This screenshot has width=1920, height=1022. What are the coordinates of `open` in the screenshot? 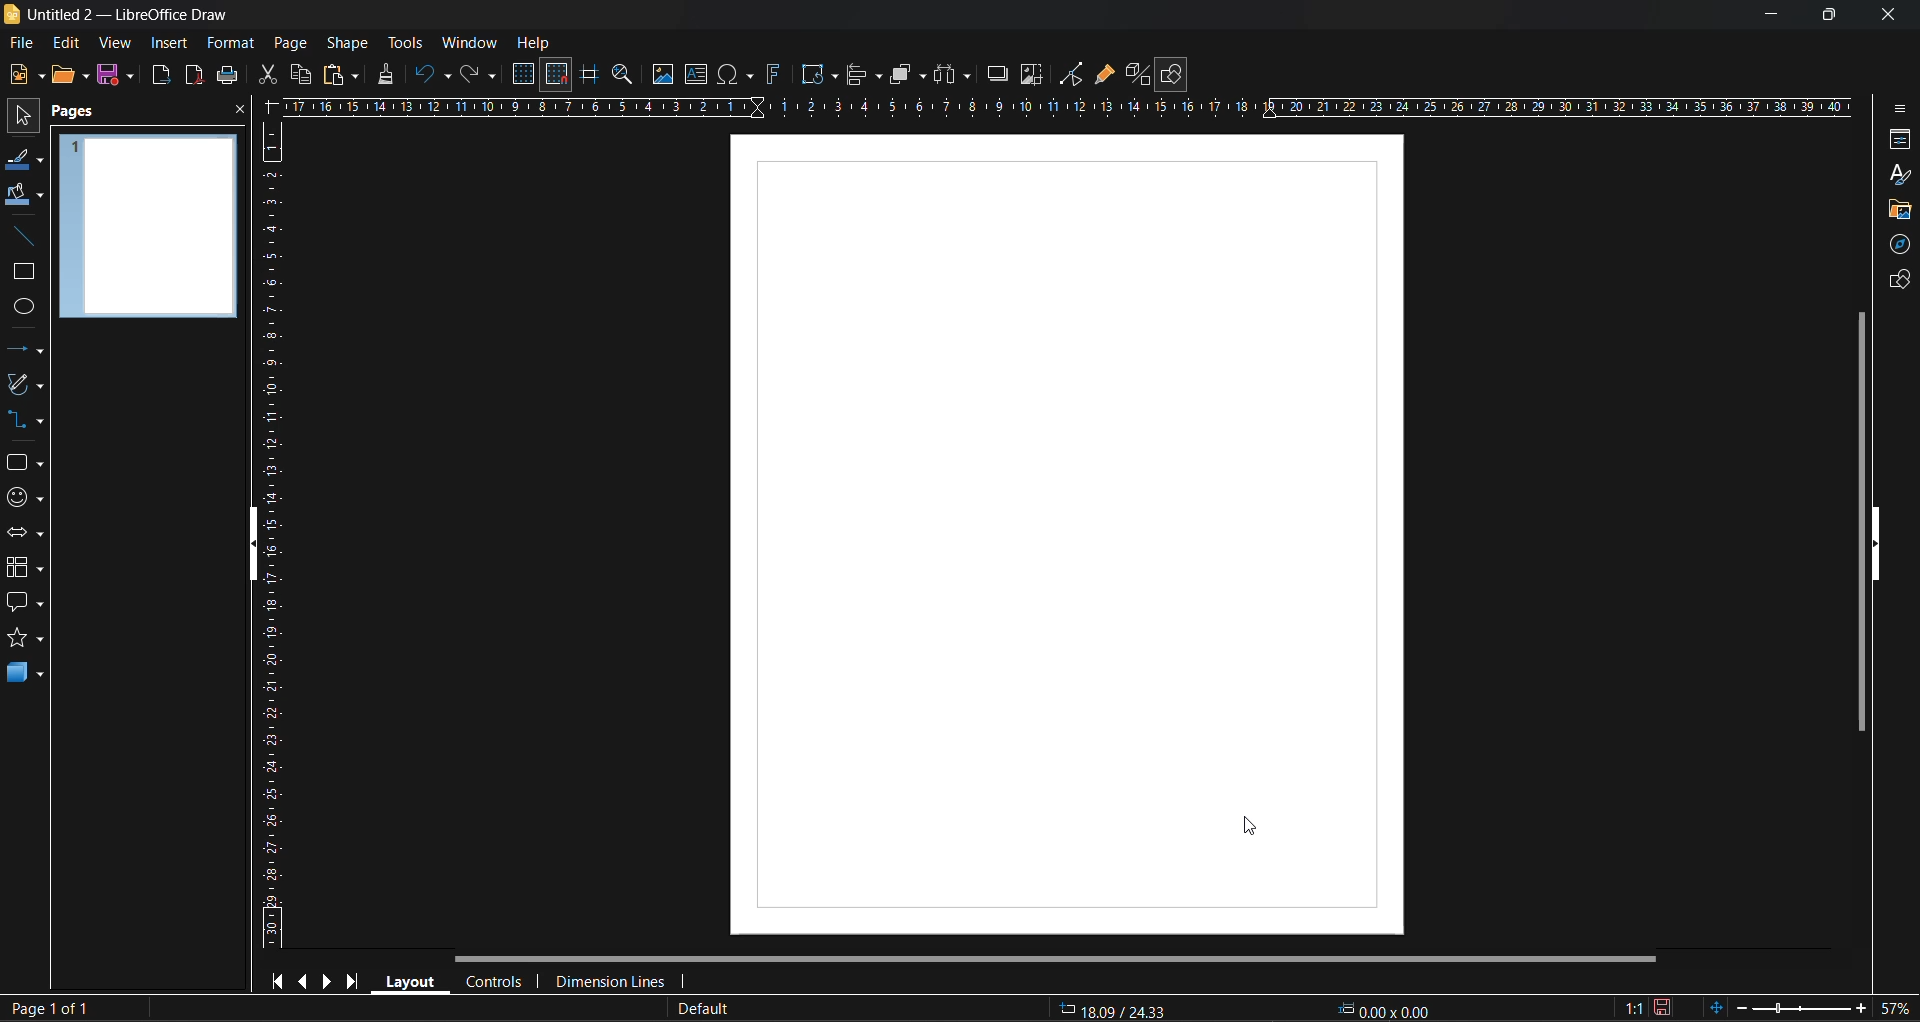 It's located at (69, 76).